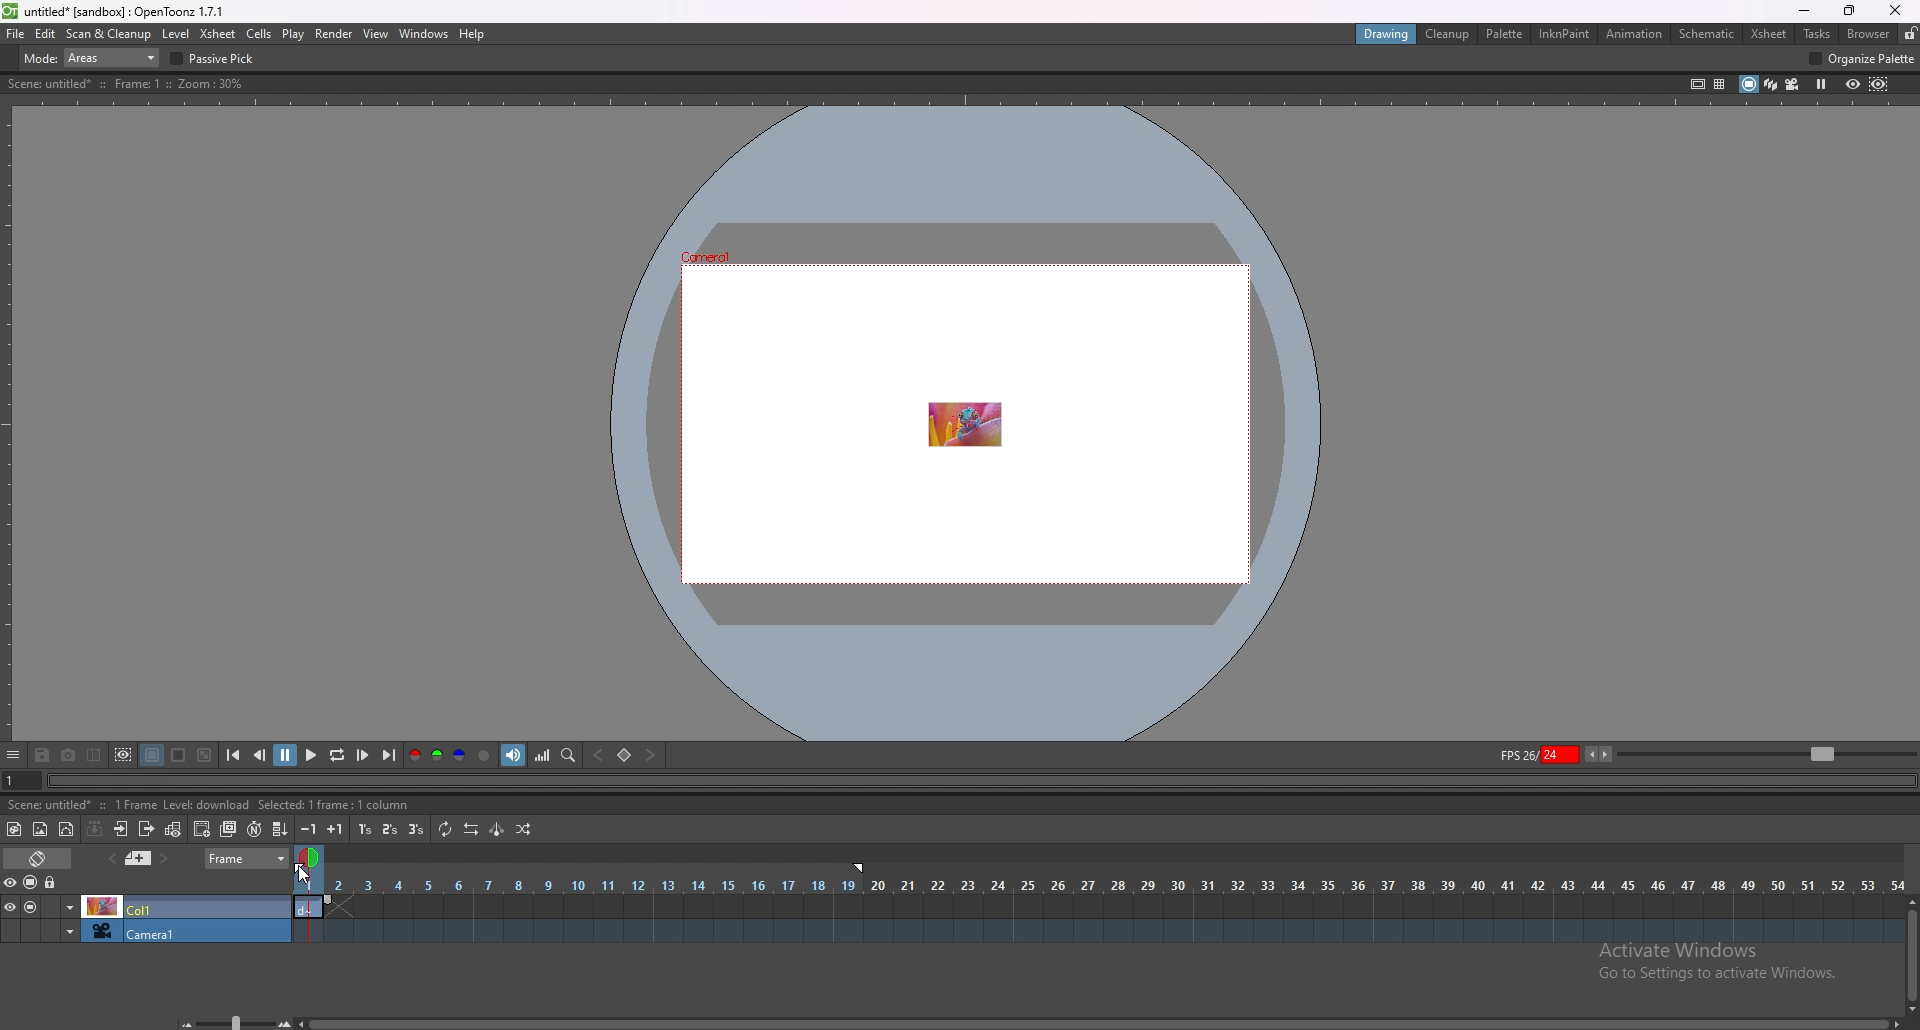 The image size is (1920, 1030). What do you see at coordinates (66, 829) in the screenshot?
I see `new vector level` at bounding box center [66, 829].